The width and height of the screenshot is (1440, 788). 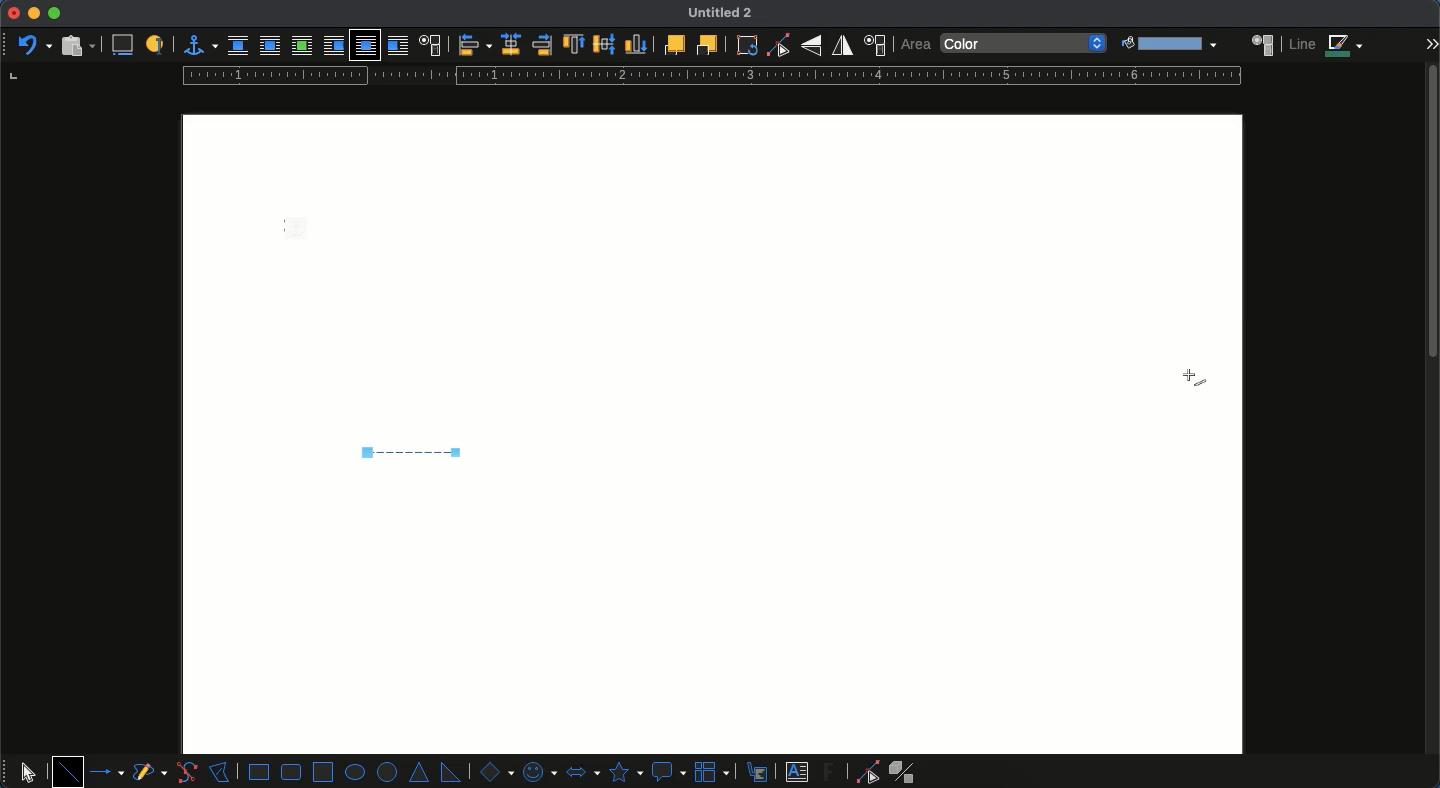 I want to click on top, so click(x=575, y=45).